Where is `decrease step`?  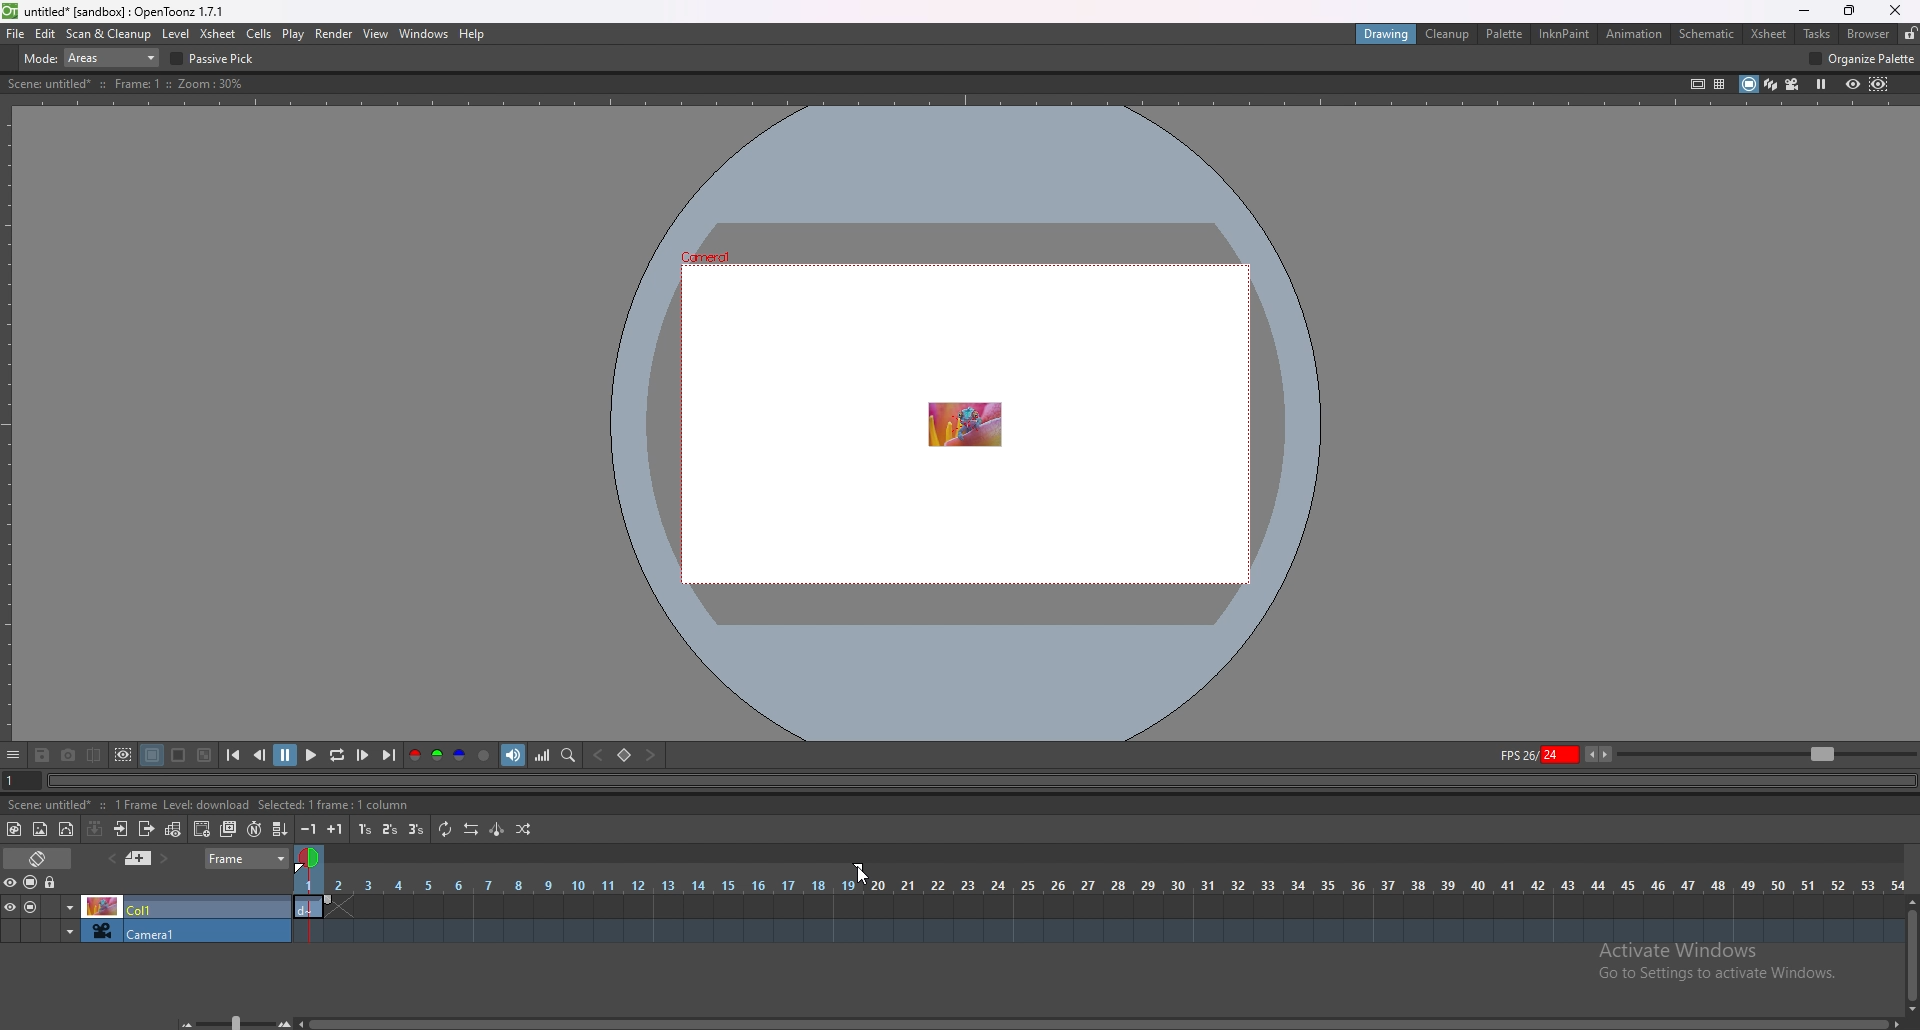 decrease step is located at coordinates (308, 829).